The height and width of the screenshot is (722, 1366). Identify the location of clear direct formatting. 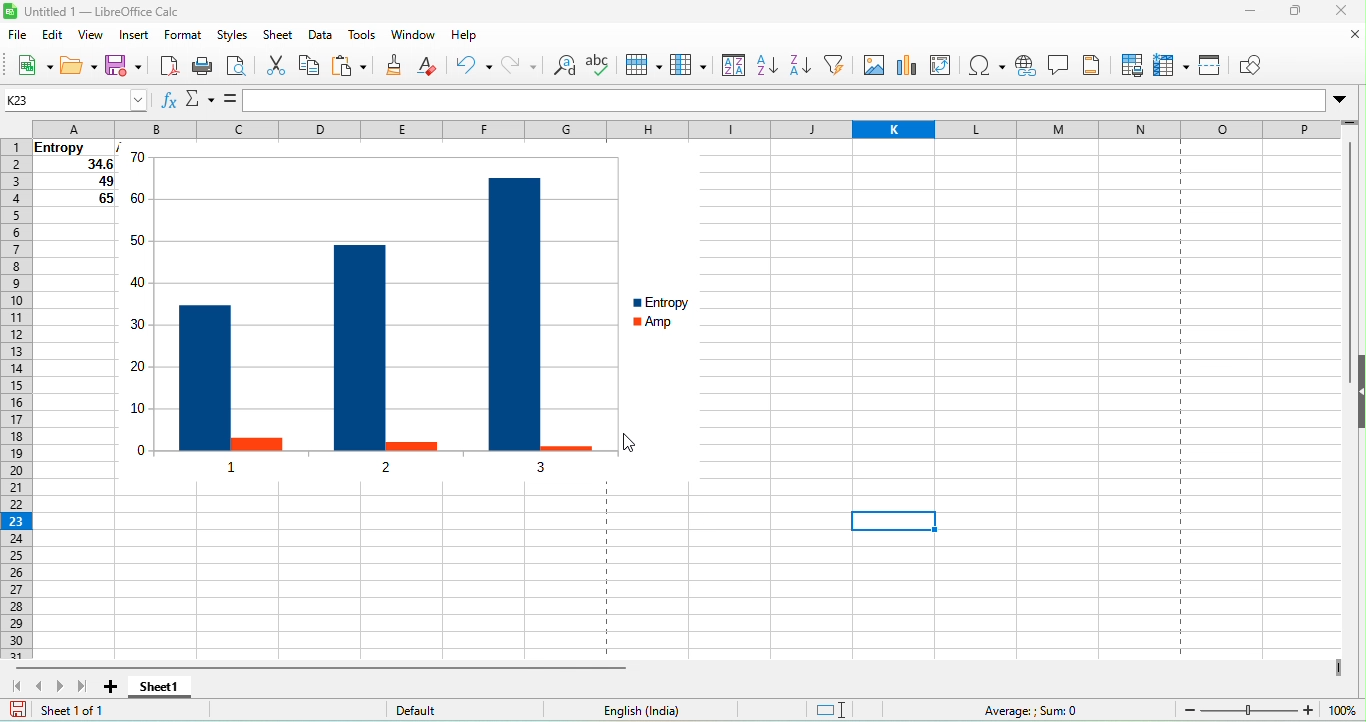
(437, 66).